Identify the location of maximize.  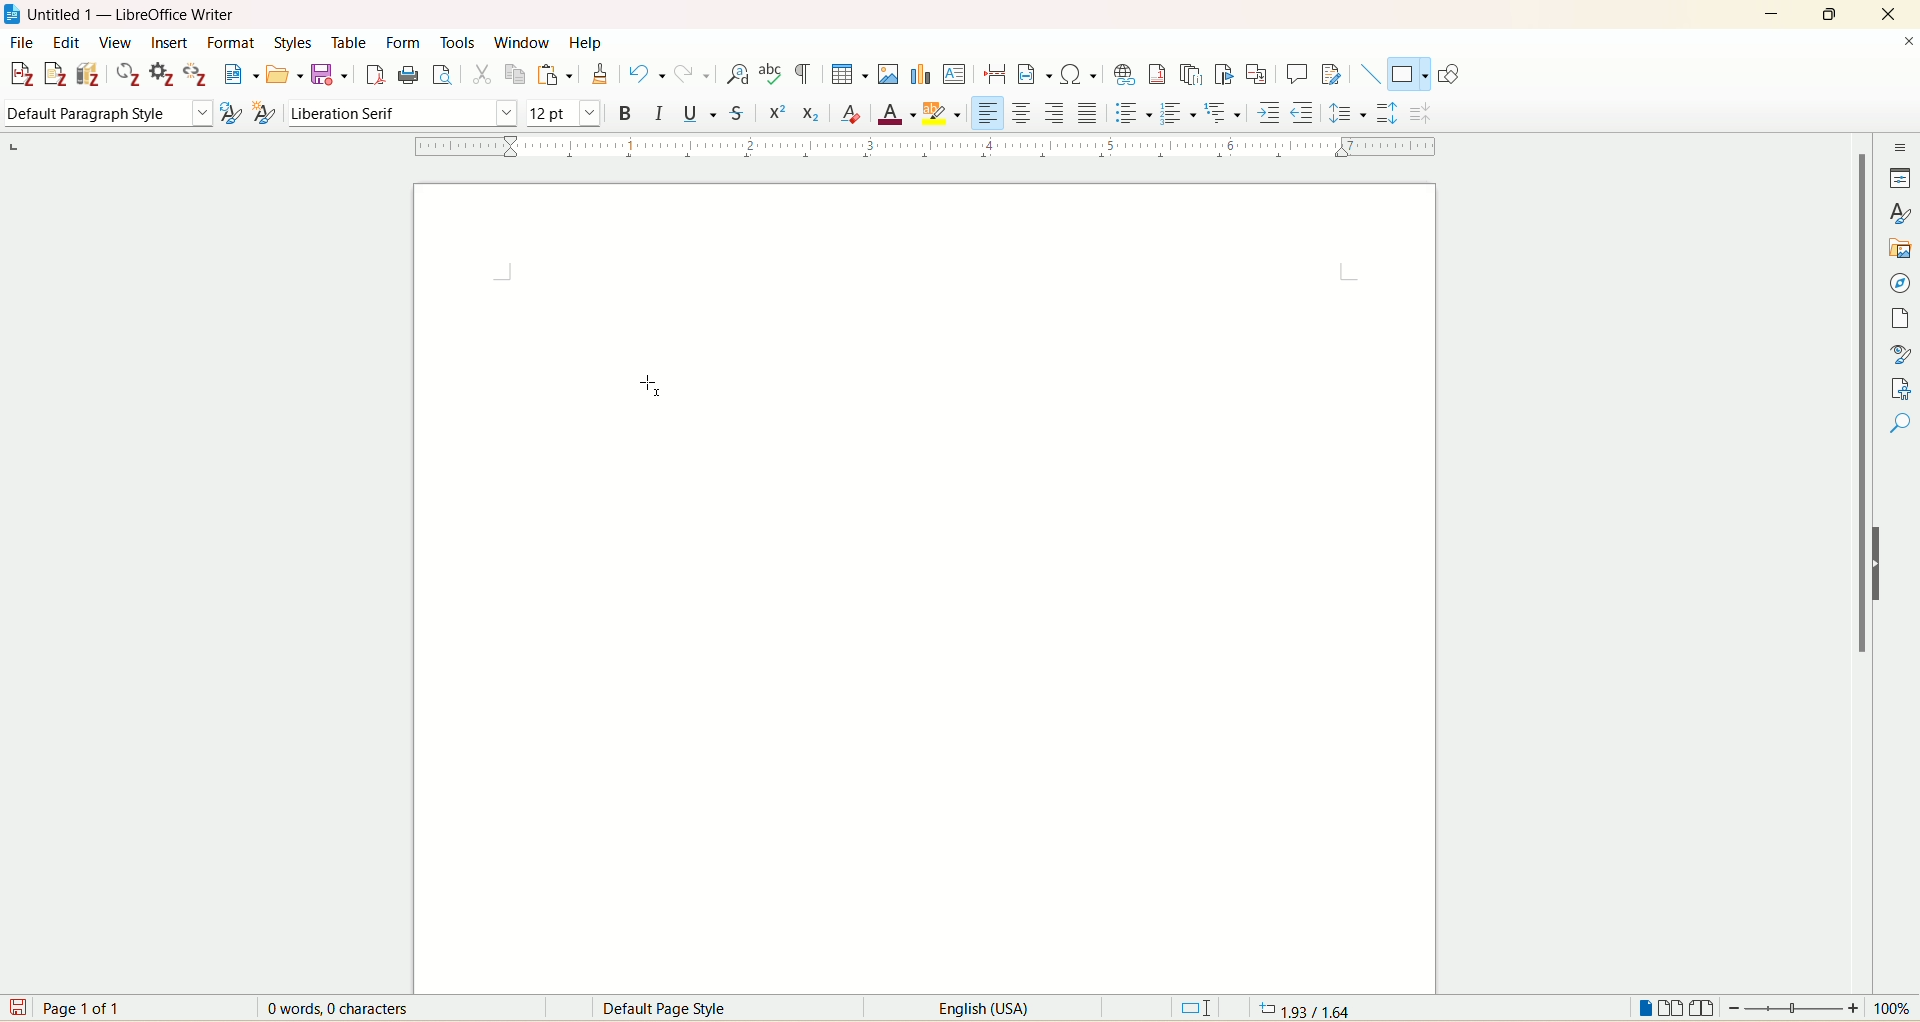
(1834, 13).